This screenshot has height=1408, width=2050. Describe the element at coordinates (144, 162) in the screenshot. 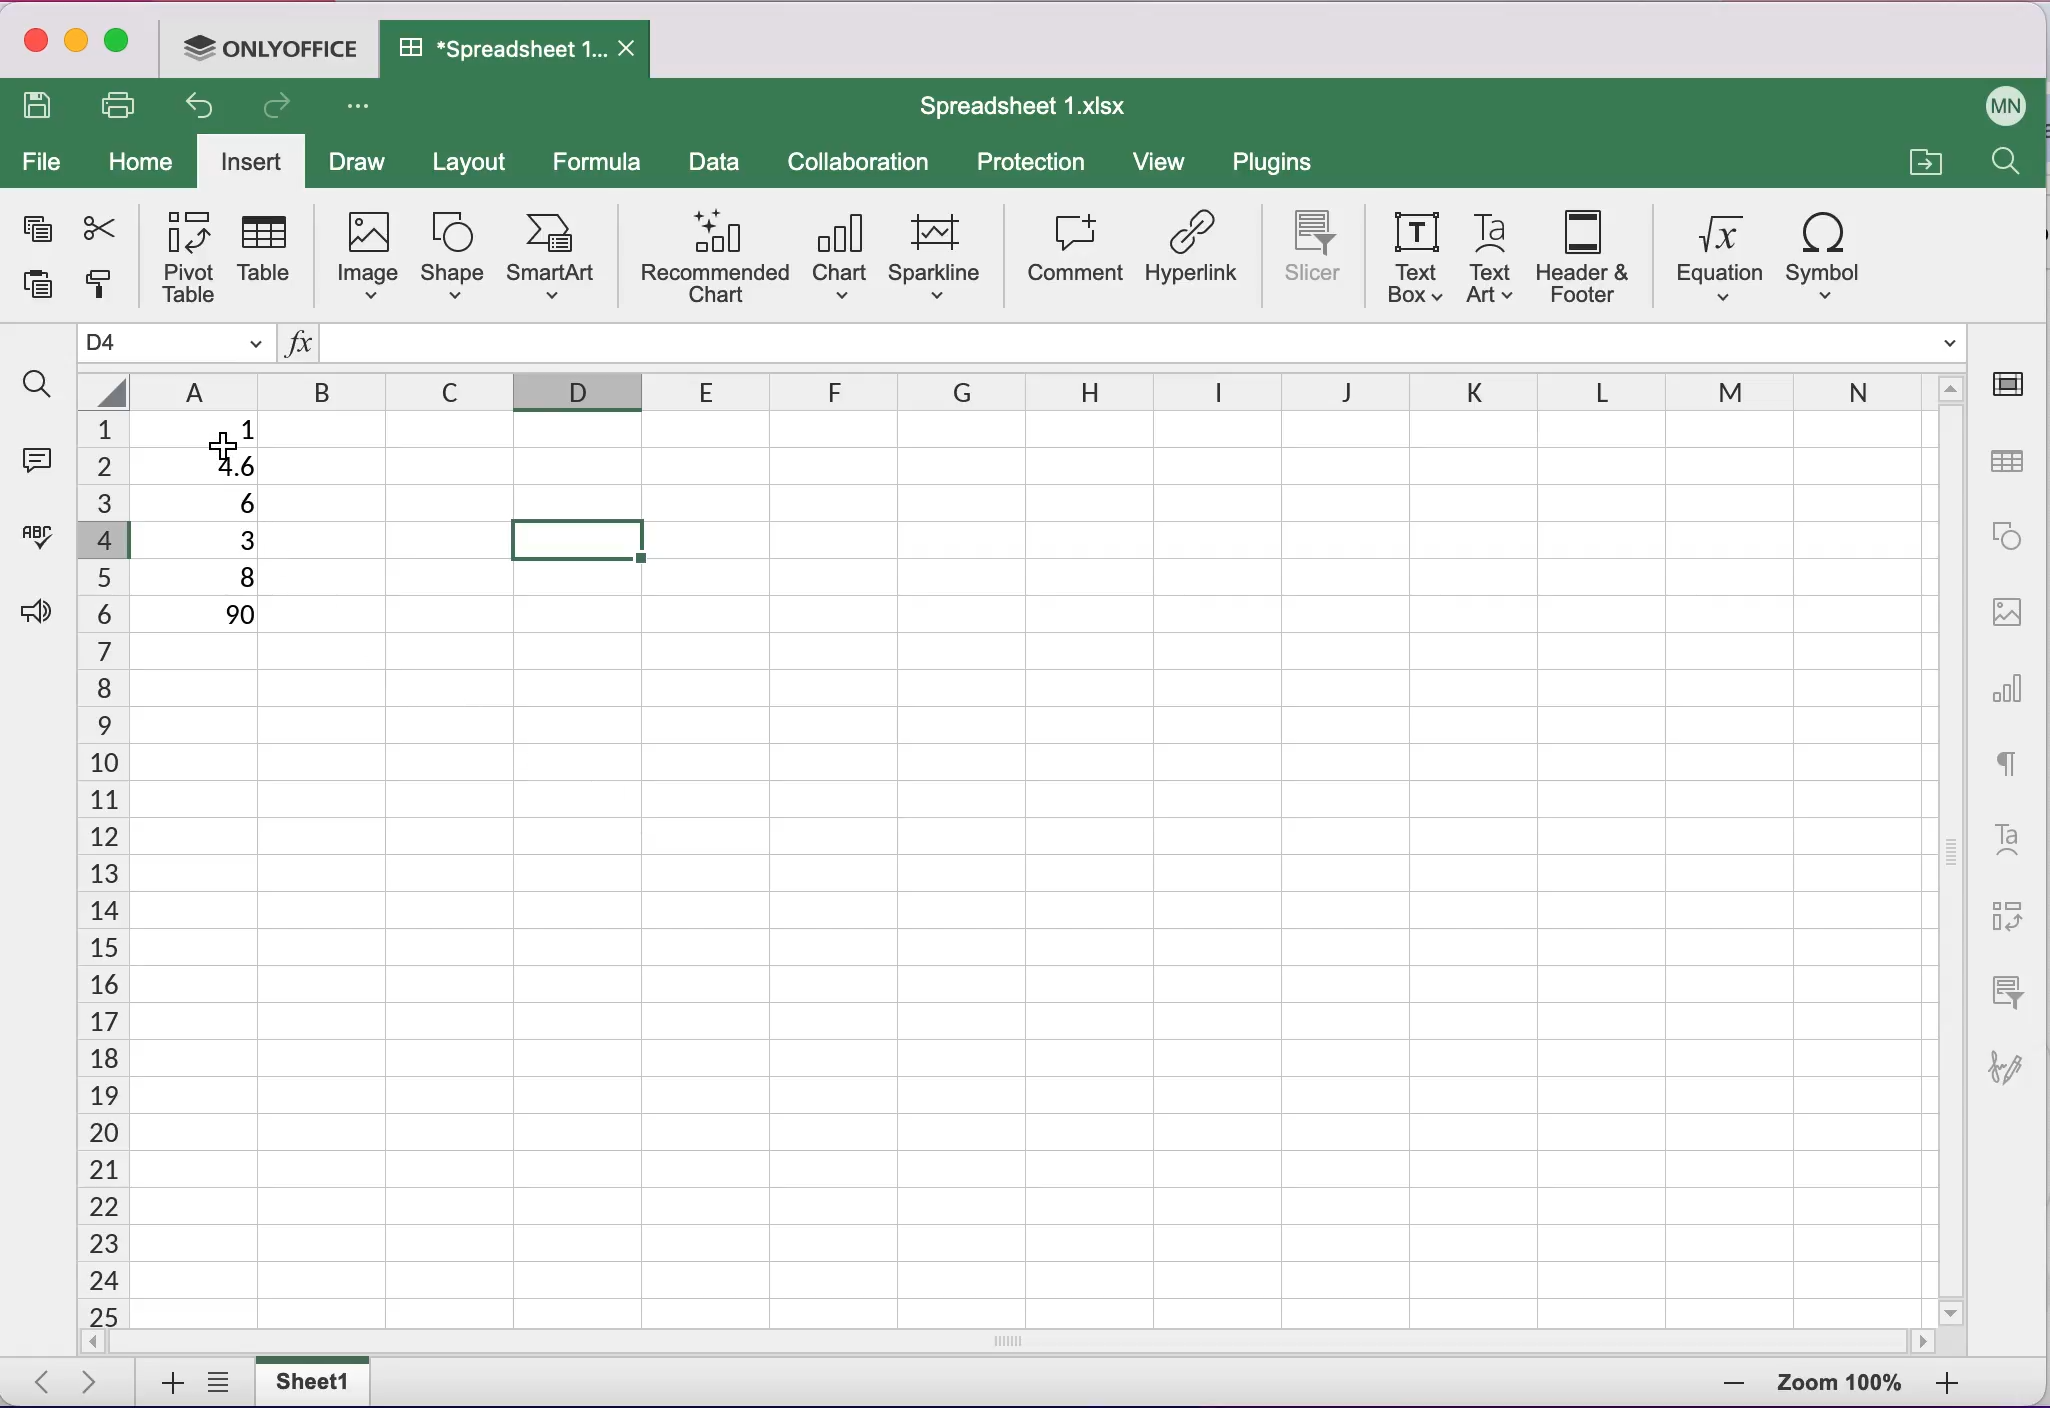

I see `home` at that location.